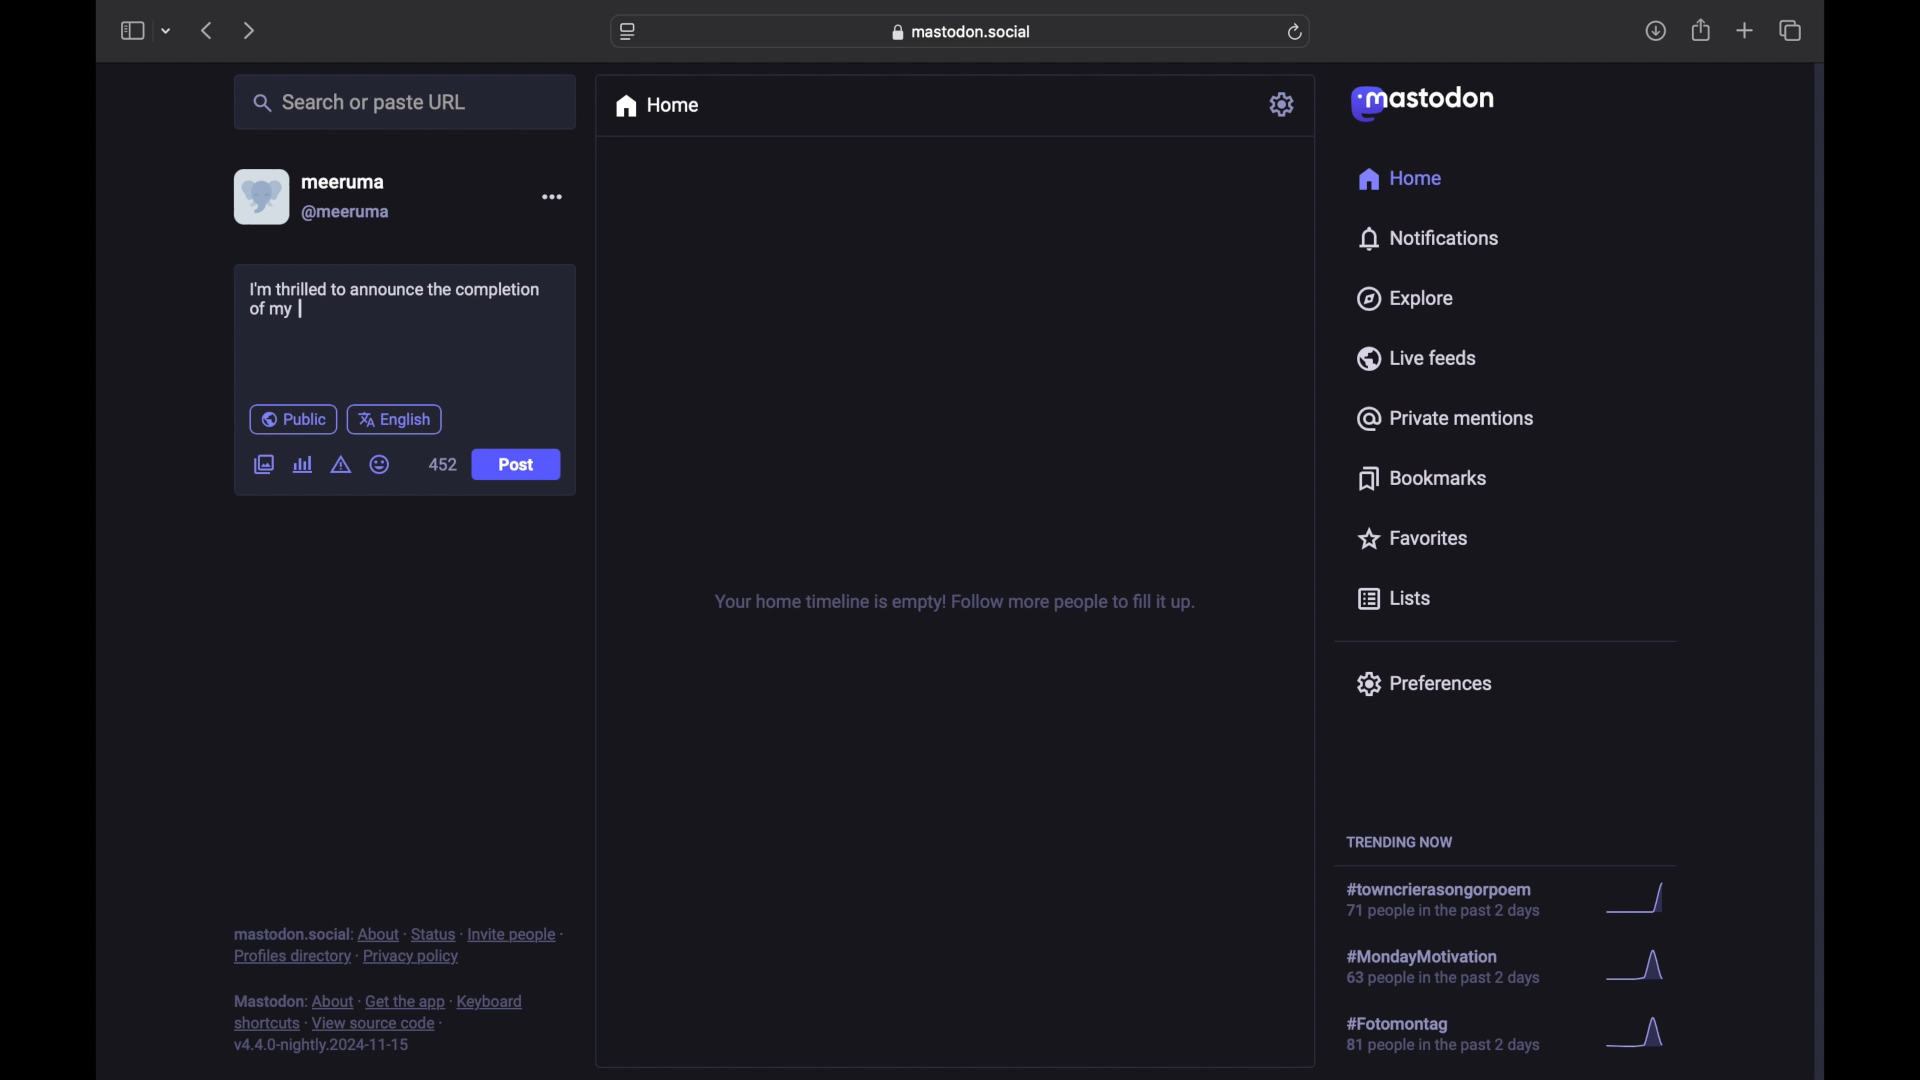 Image resolution: width=1920 pixels, height=1080 pixels. I want to click on show tab overview, so click(1792, 30).